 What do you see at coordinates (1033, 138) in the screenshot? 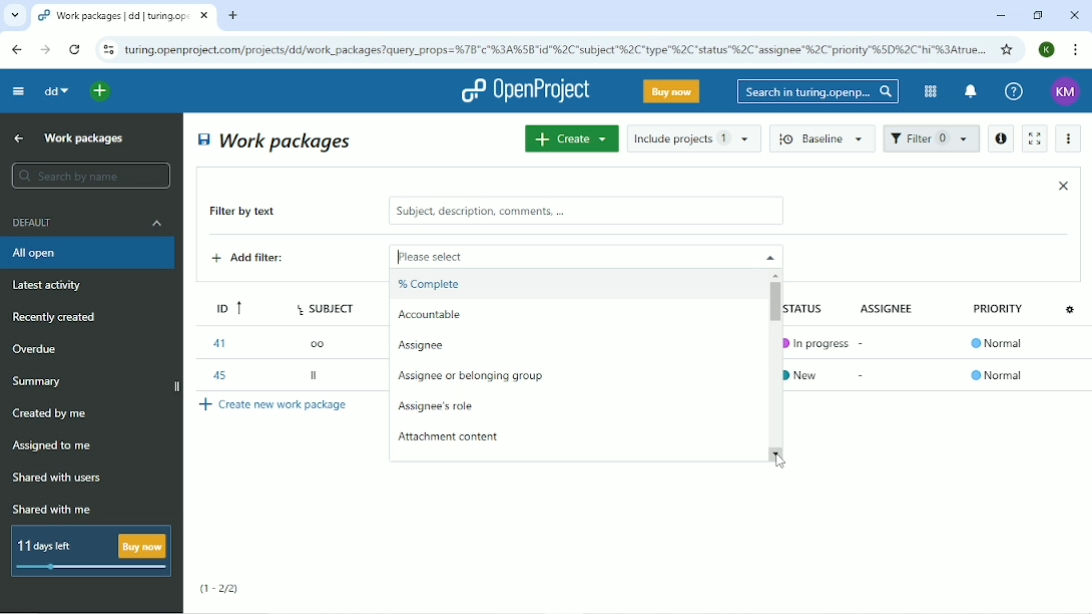
I see `Activate zen mode` at bounding box center [1033, 138].